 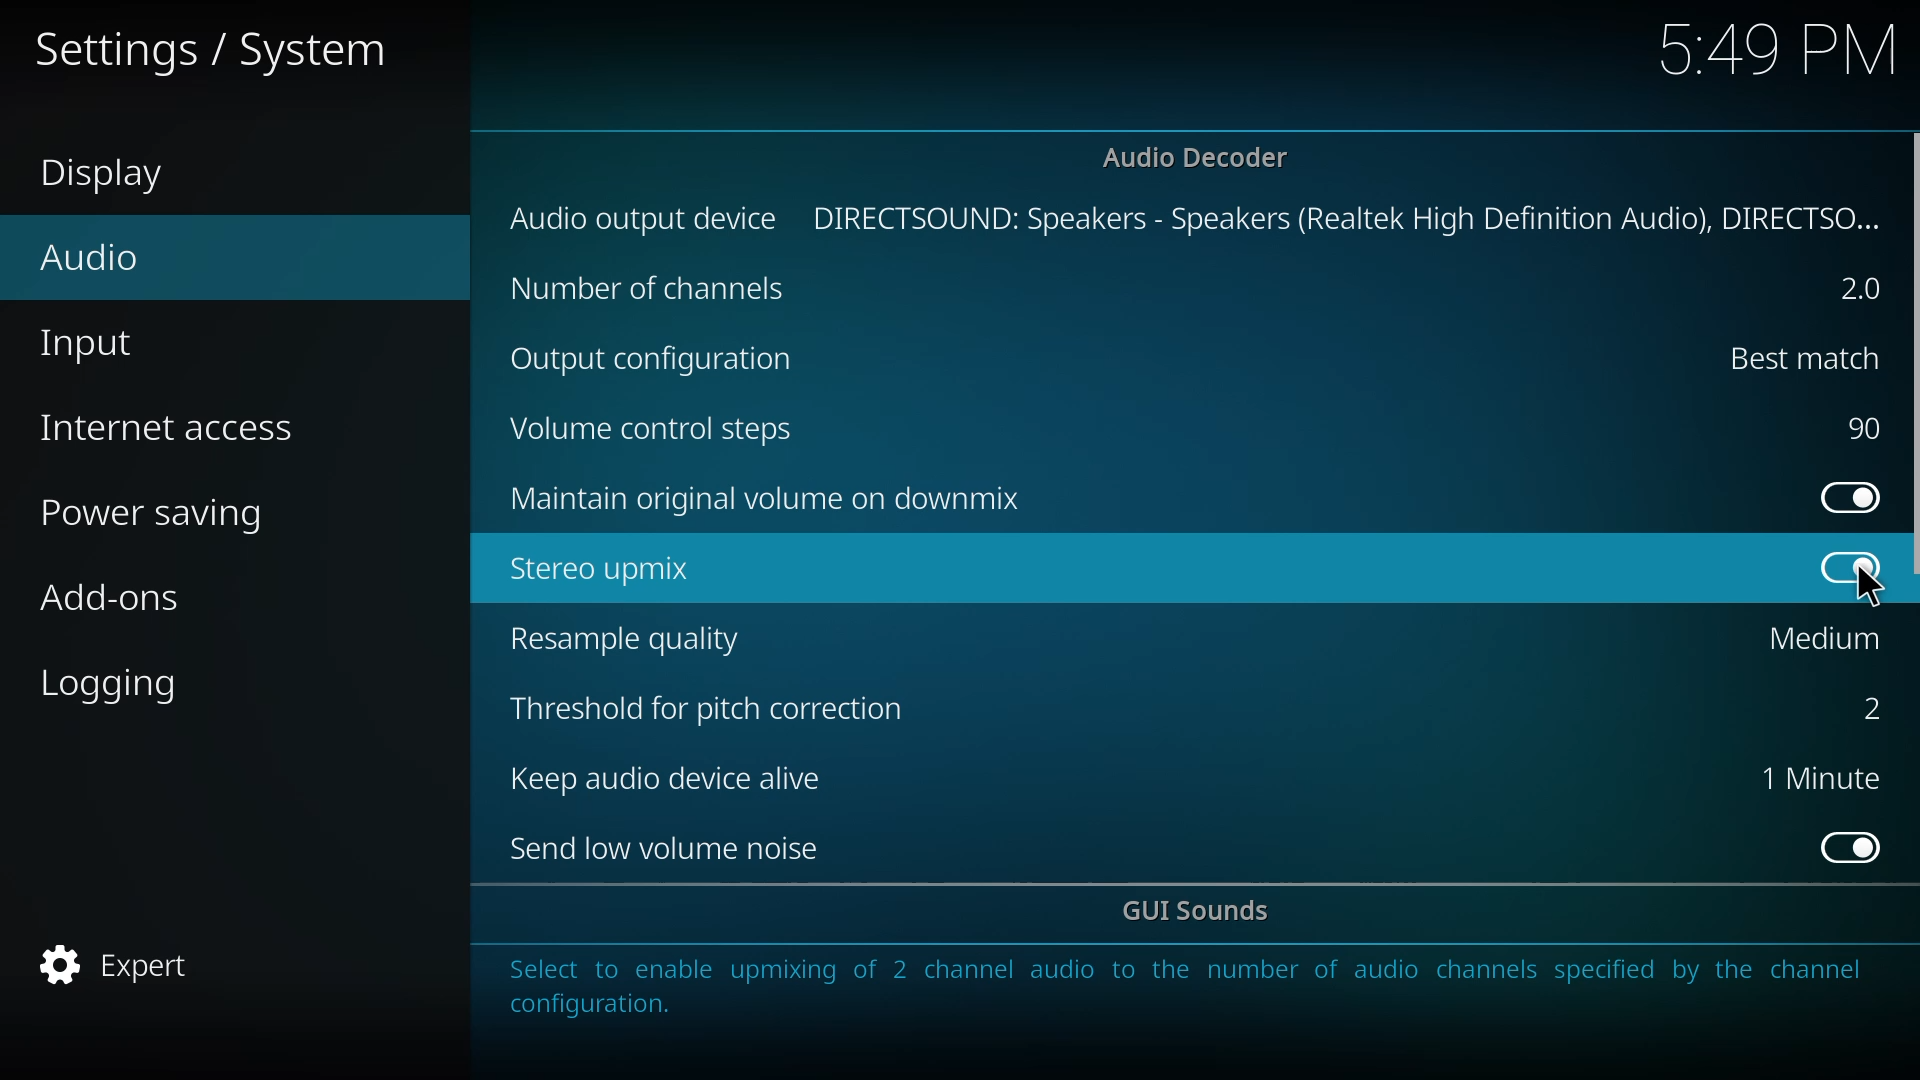 What do you see at coordinates (1824, 638) in the screenshot?
I see `medium` at bounding box center [1824, 638].